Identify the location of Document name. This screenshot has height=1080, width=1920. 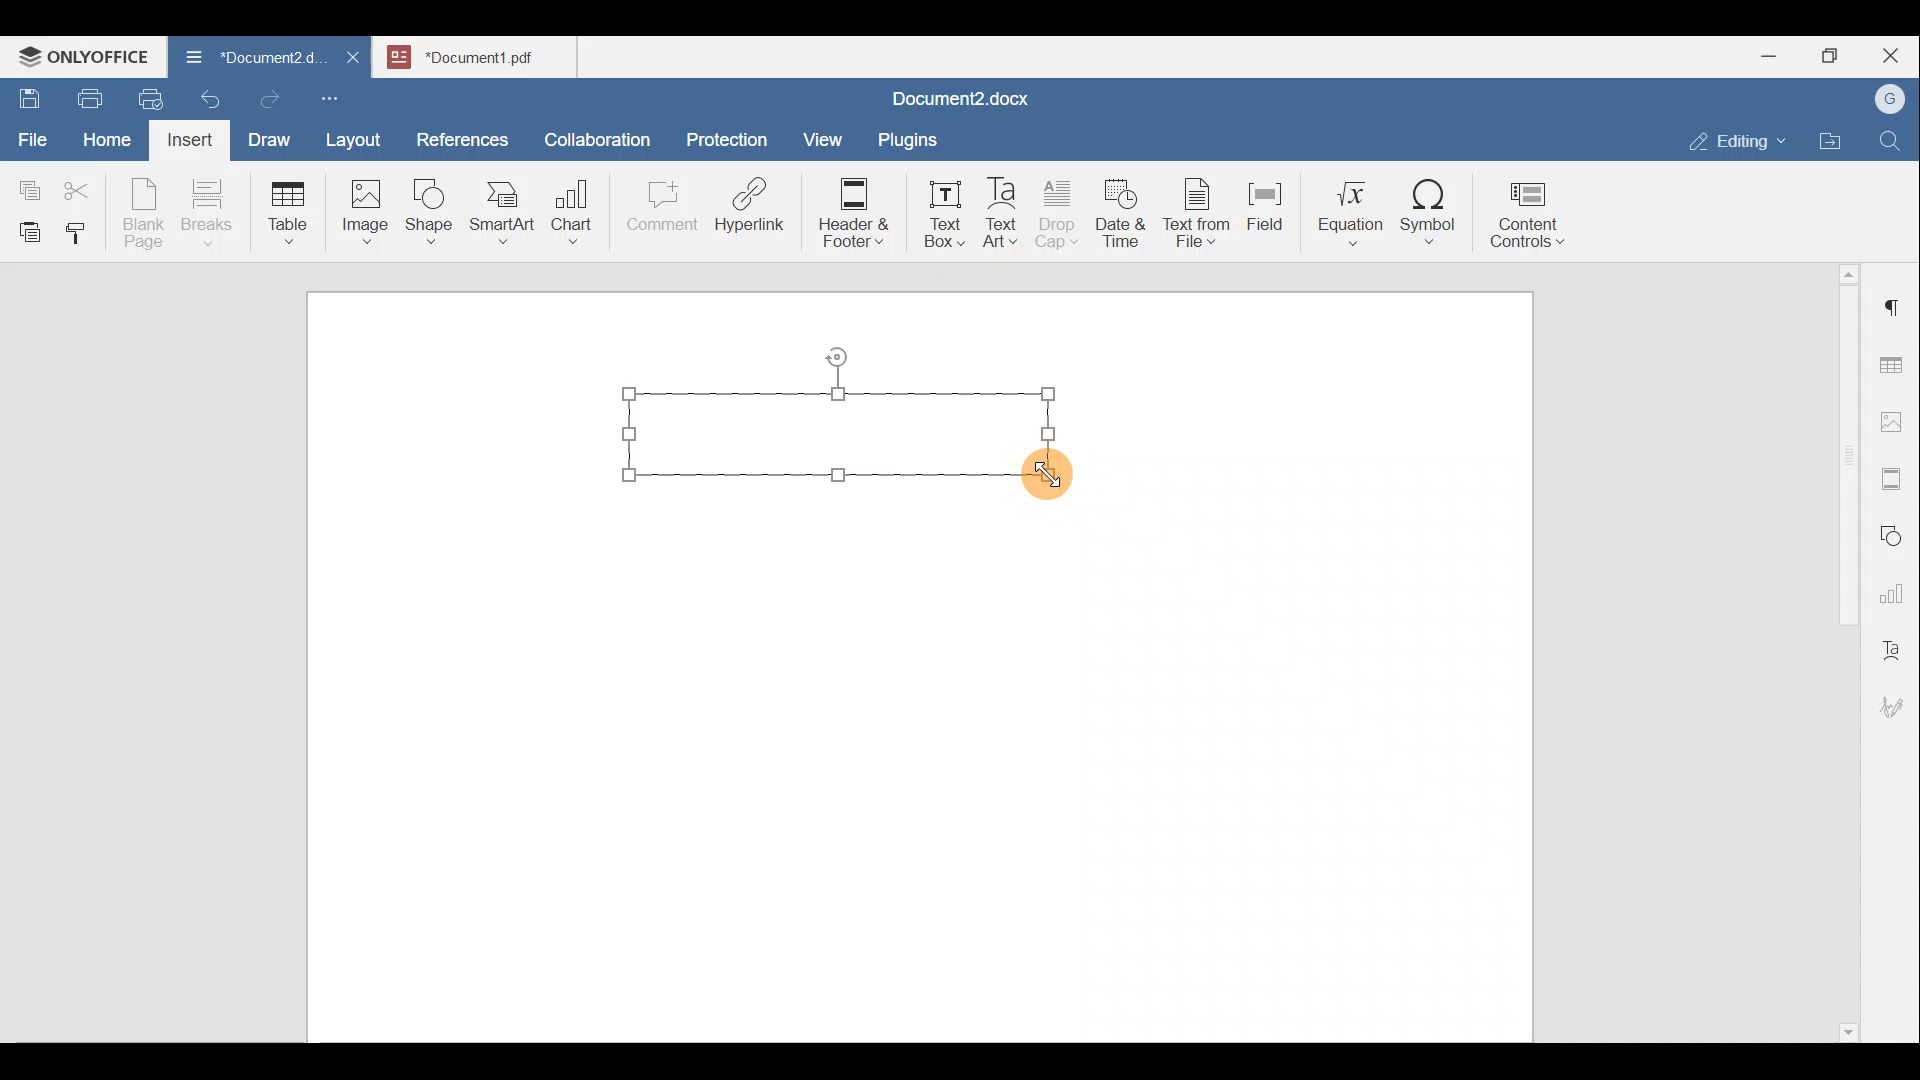
(956, 101).